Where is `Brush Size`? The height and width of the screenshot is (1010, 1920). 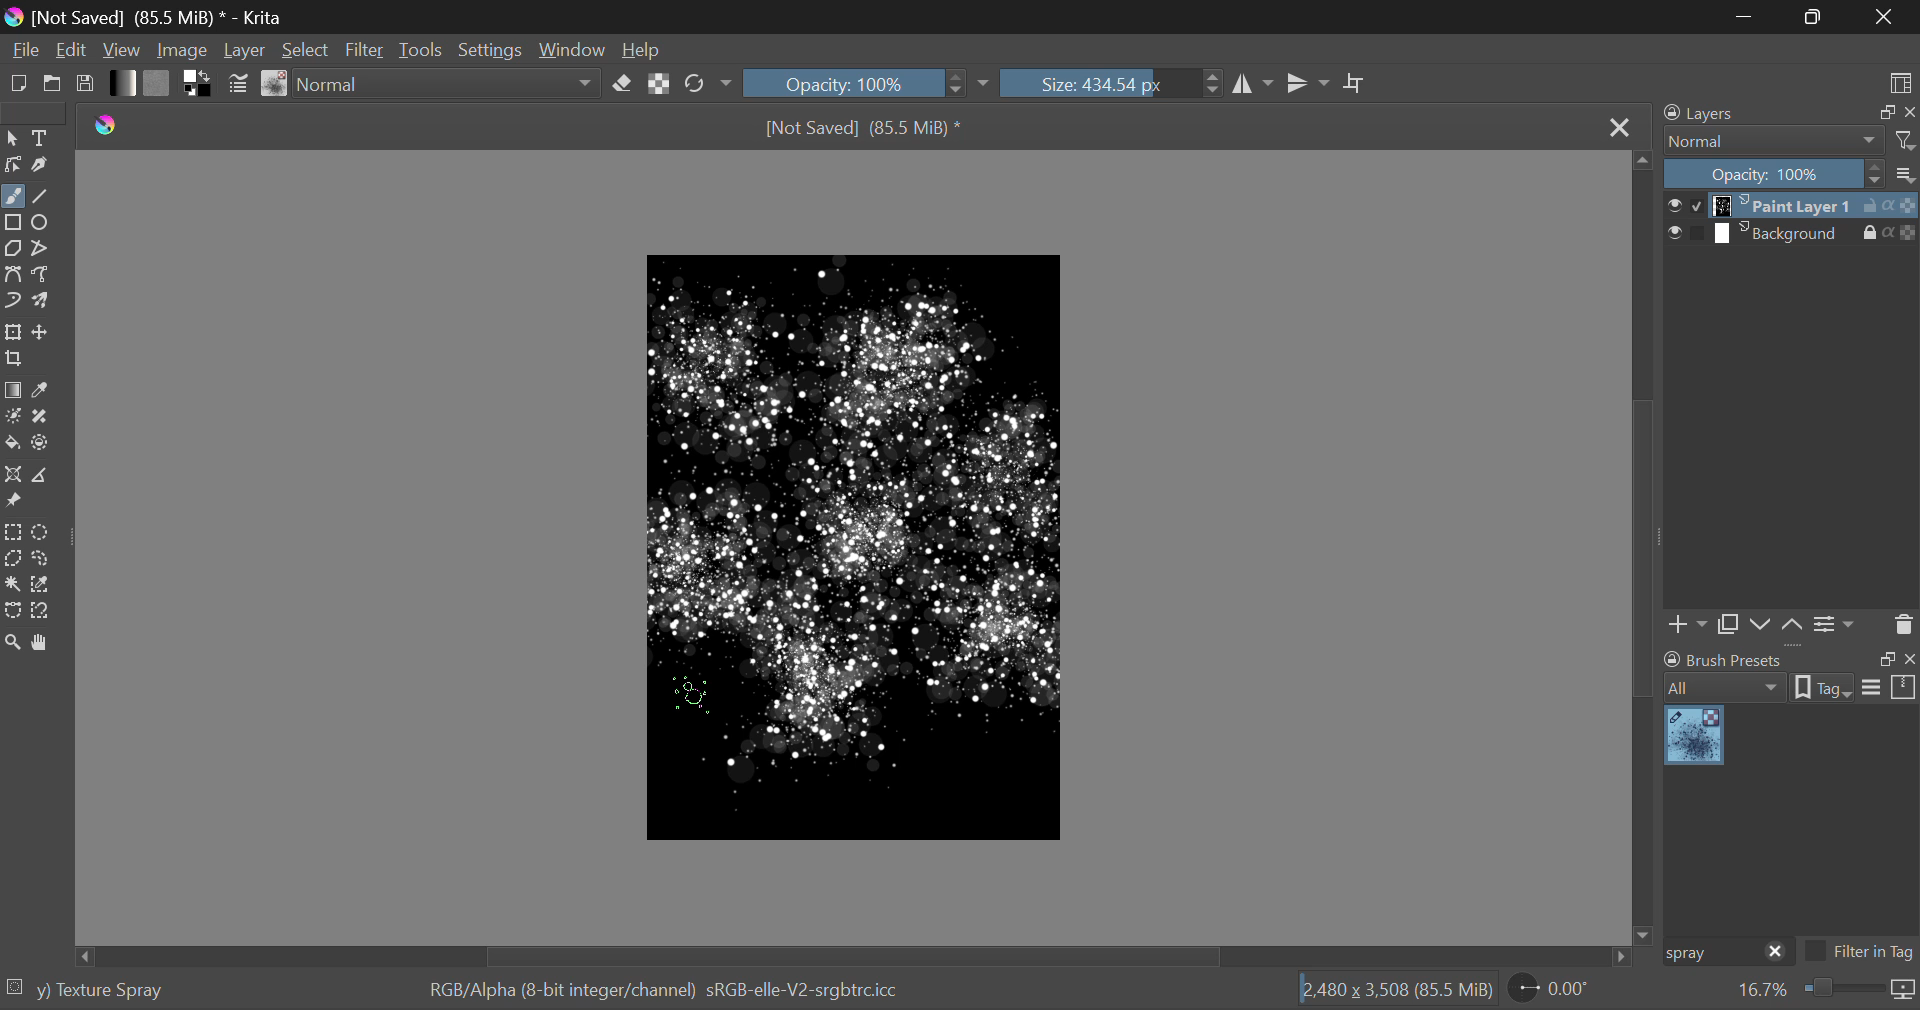 Brush Size is located at coordinates (1111, 83).